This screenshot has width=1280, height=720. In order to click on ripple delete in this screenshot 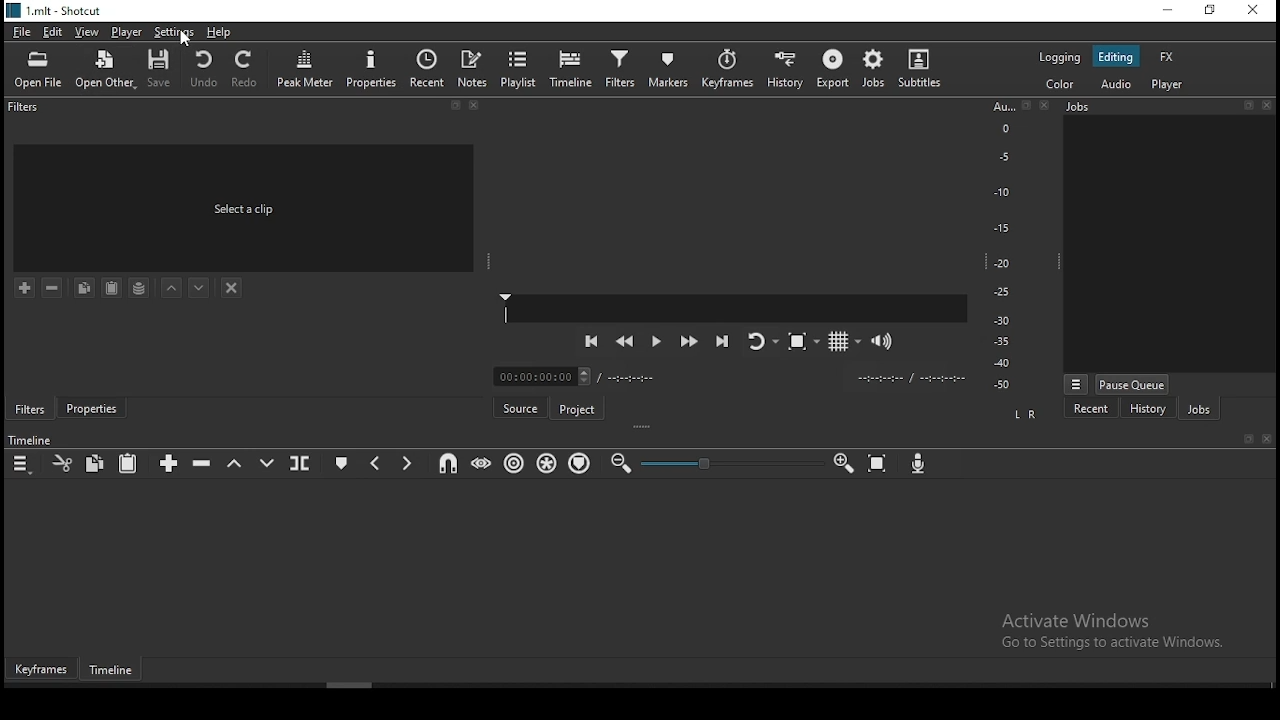, I will do `click(202, 465)`.